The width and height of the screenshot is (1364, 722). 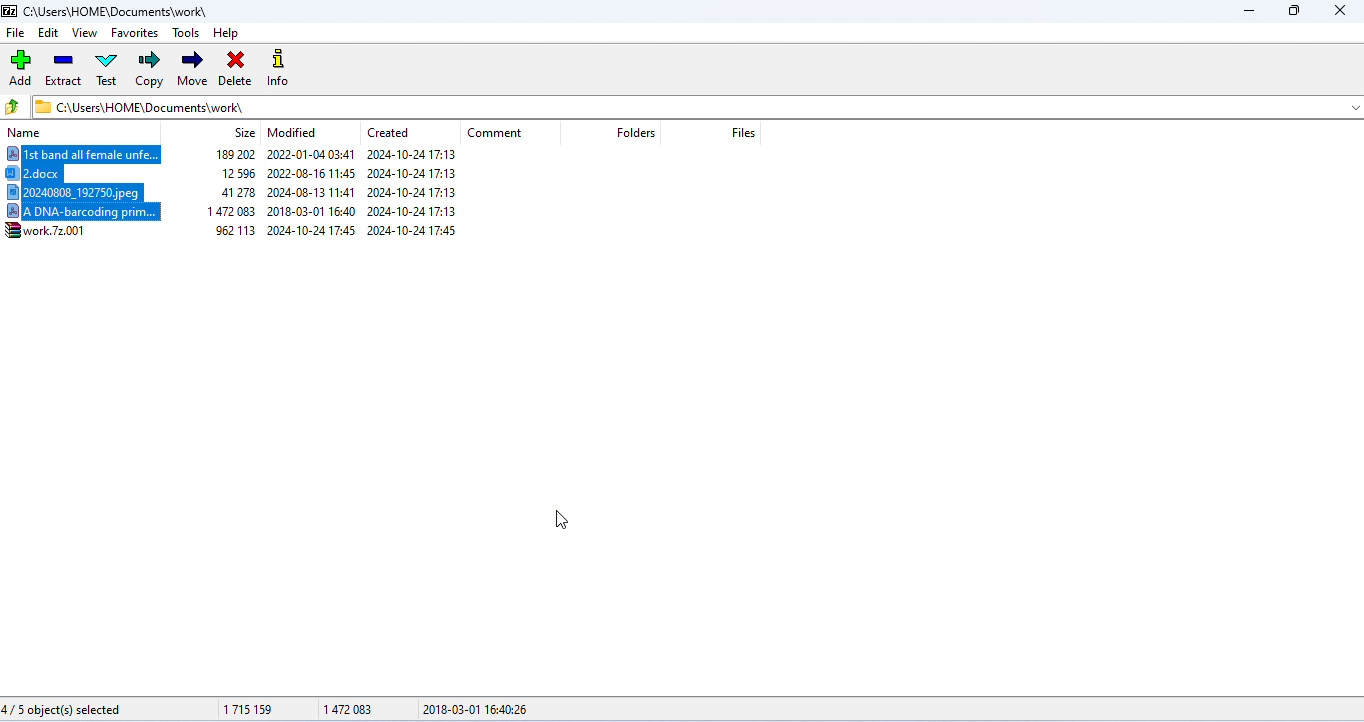 I want to click on file, so click(x=15, y=32).